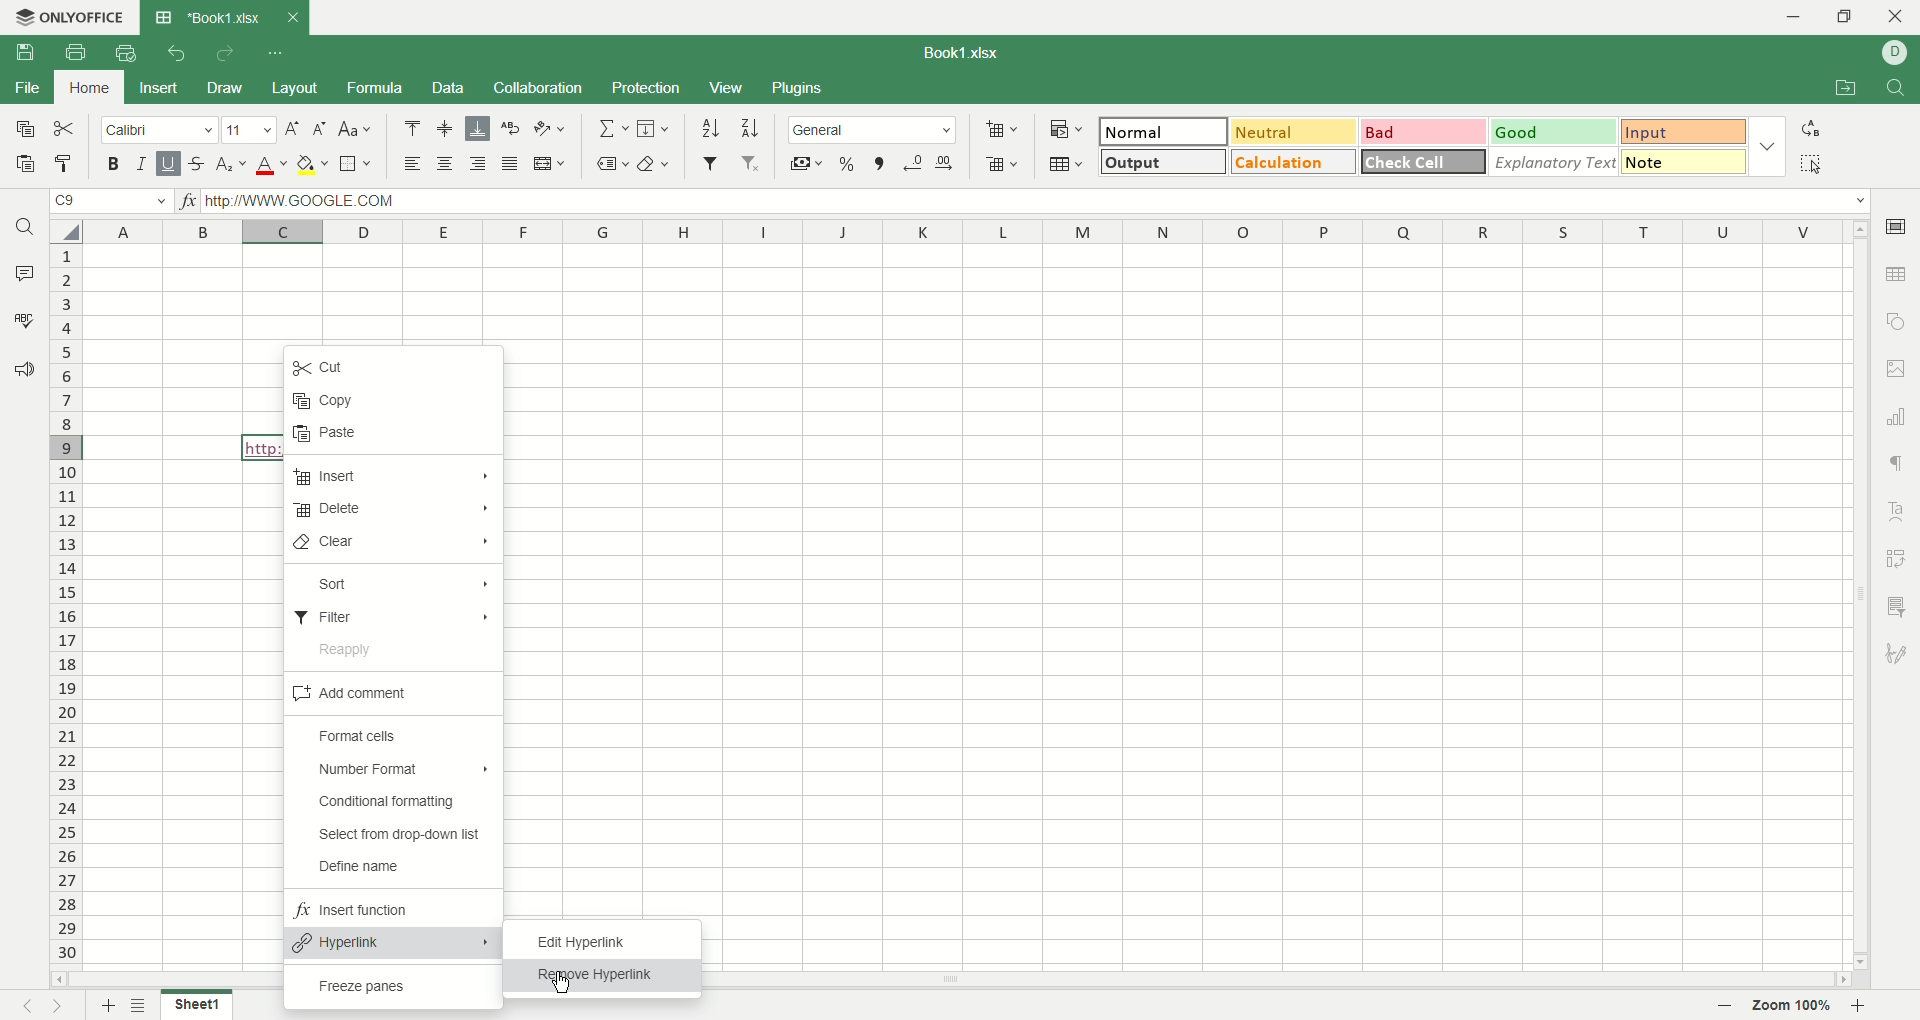 This screenshot has width=1920, height=1020. I want to click on background color, so click(312, 164).